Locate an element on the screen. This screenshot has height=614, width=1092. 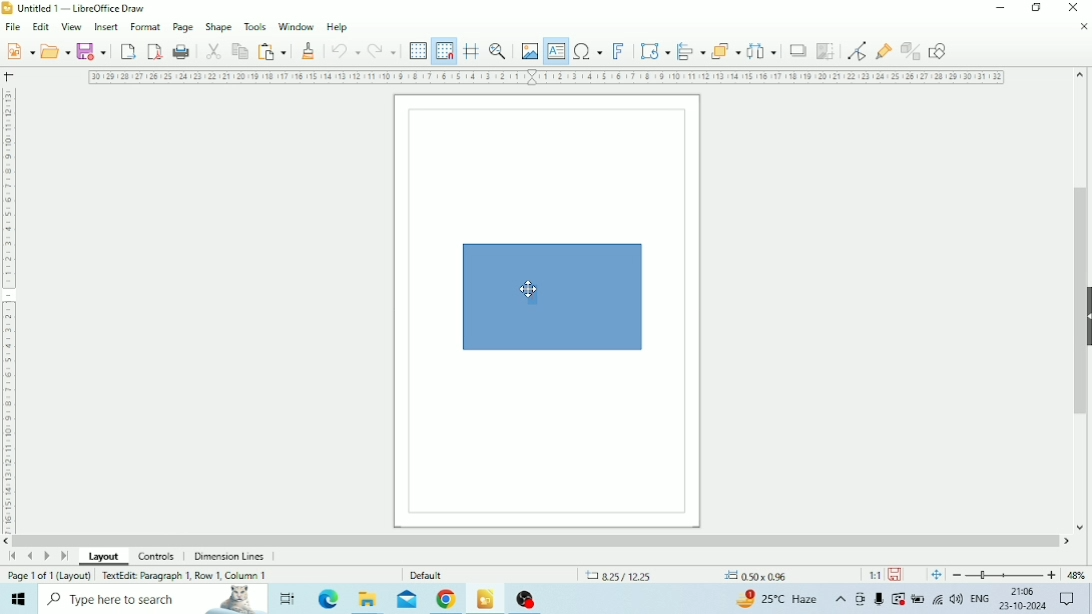
Horizontal scale is located at coordinates (548, 78).